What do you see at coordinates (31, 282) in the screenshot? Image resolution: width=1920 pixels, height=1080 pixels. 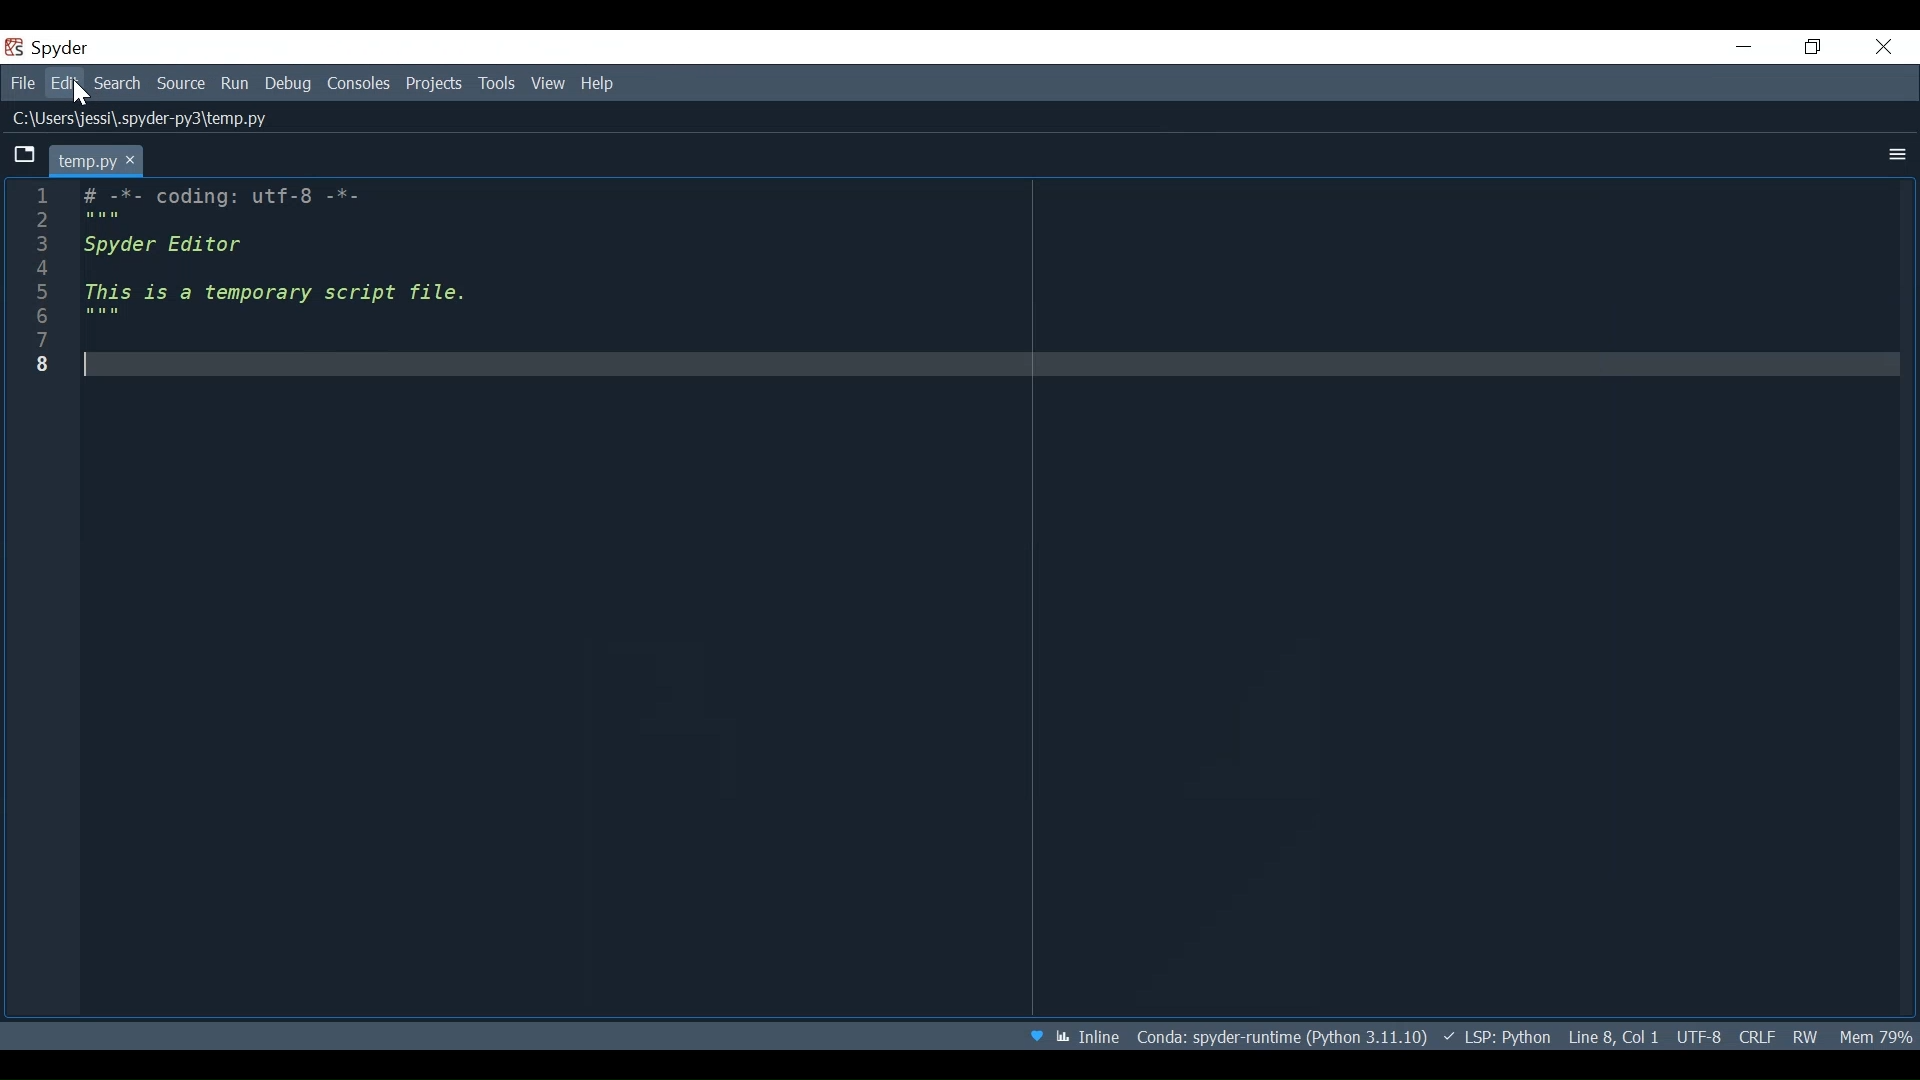 I see `line numbers` at bounding box center [31, 282].